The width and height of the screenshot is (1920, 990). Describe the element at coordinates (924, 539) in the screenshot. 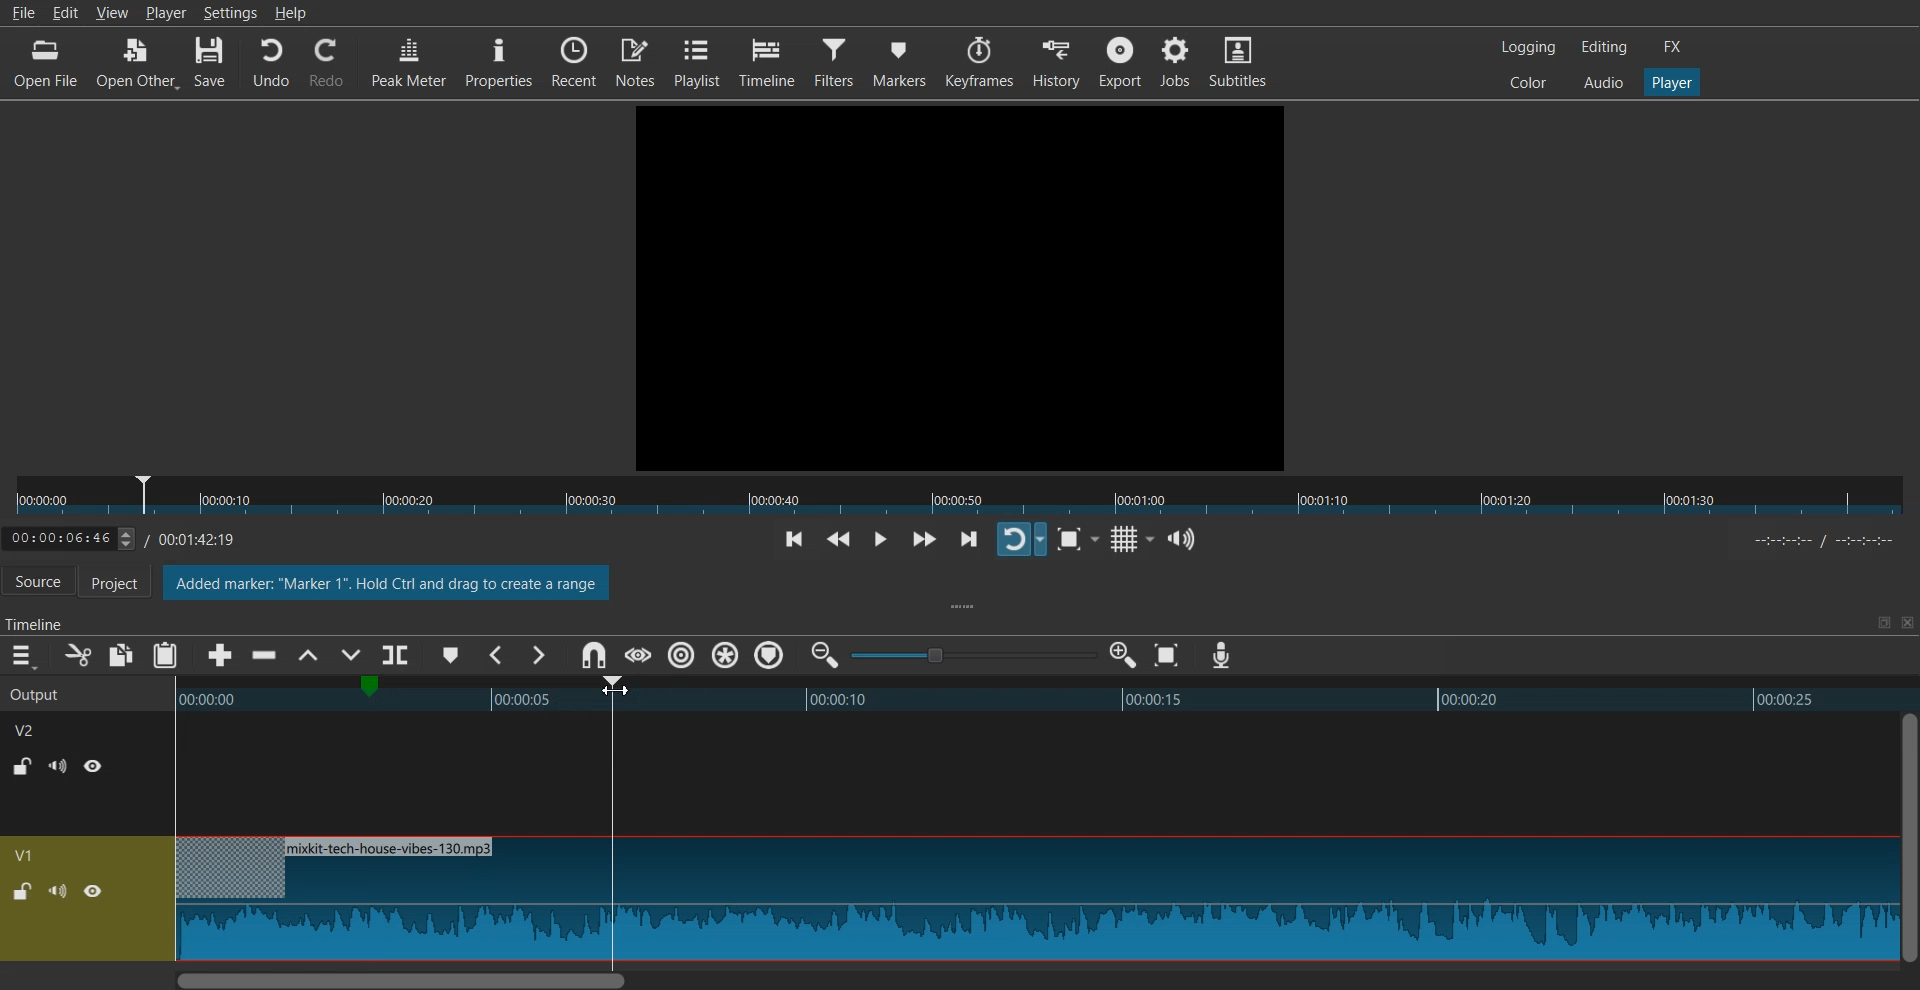

I see `Play quickly forwards` at that location.